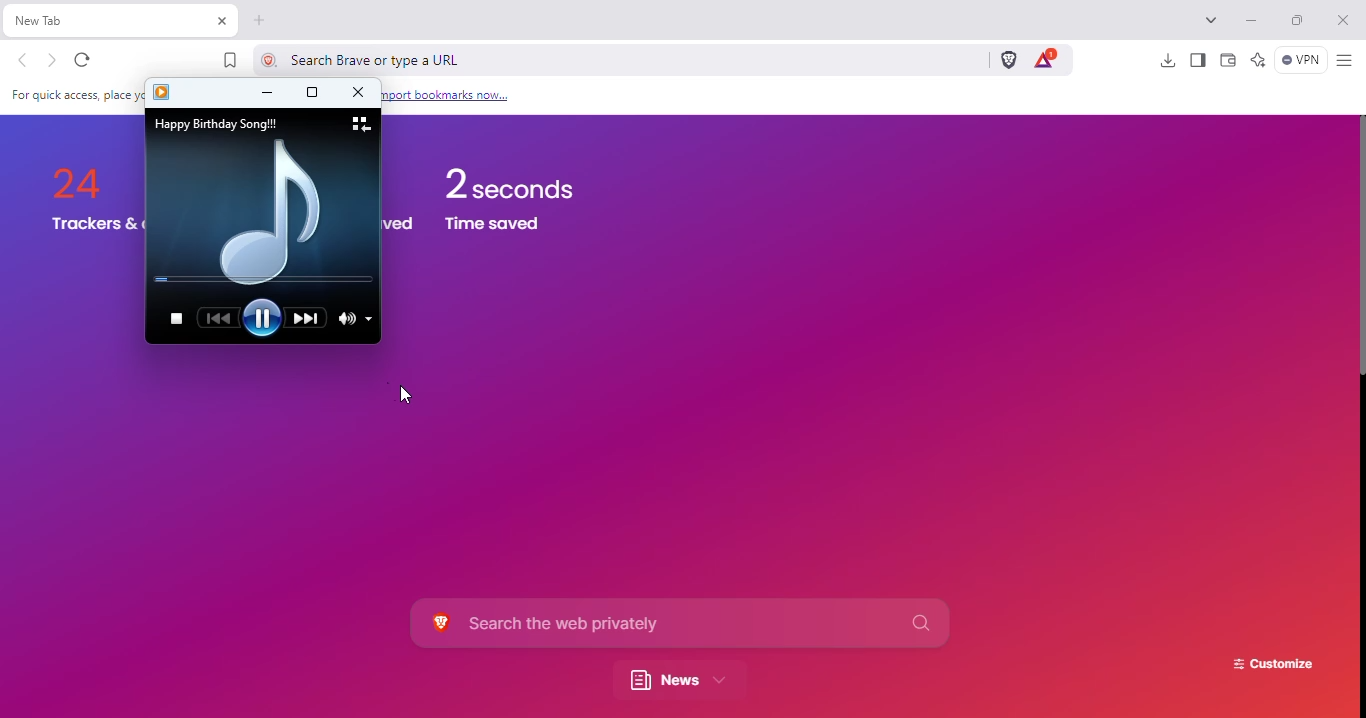 The image size is (1366, 718). What do you see at coordinates (1343, 20) in the screenshot?
I see `close` at bounding box center [1343, 20].